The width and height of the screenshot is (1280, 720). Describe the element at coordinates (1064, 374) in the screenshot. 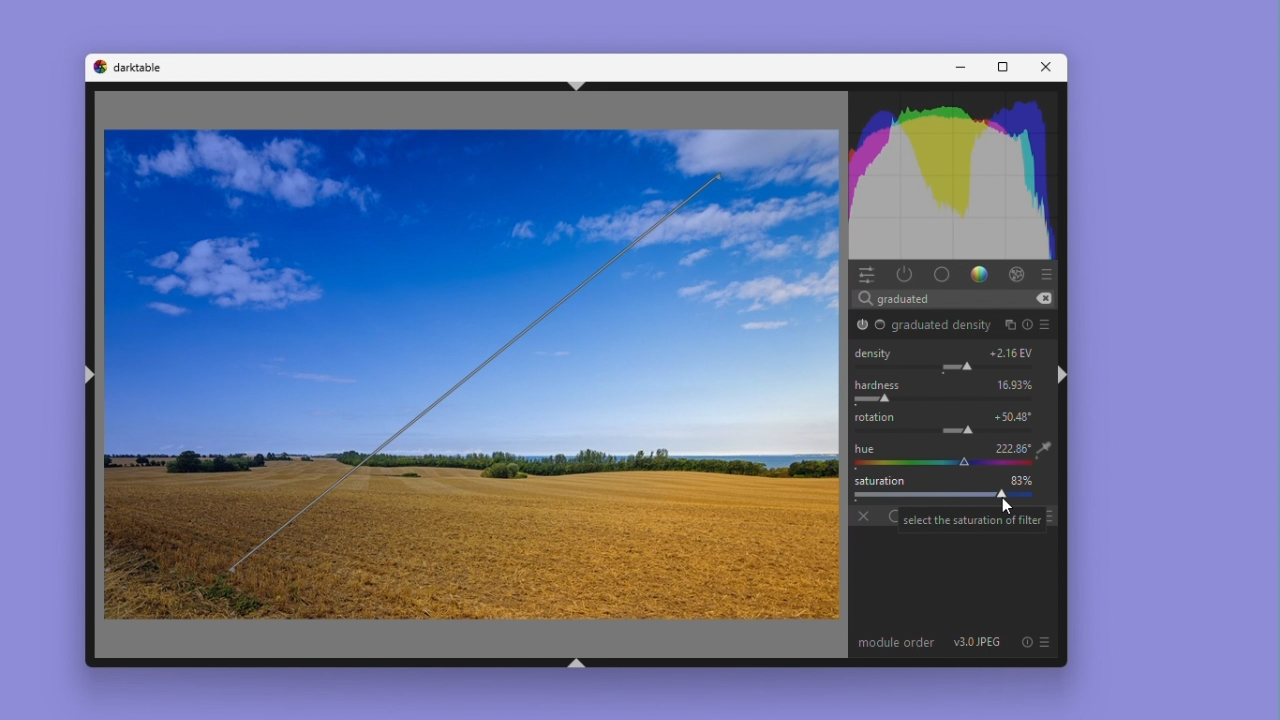

I see `shift+ctrl+r ` at that location.